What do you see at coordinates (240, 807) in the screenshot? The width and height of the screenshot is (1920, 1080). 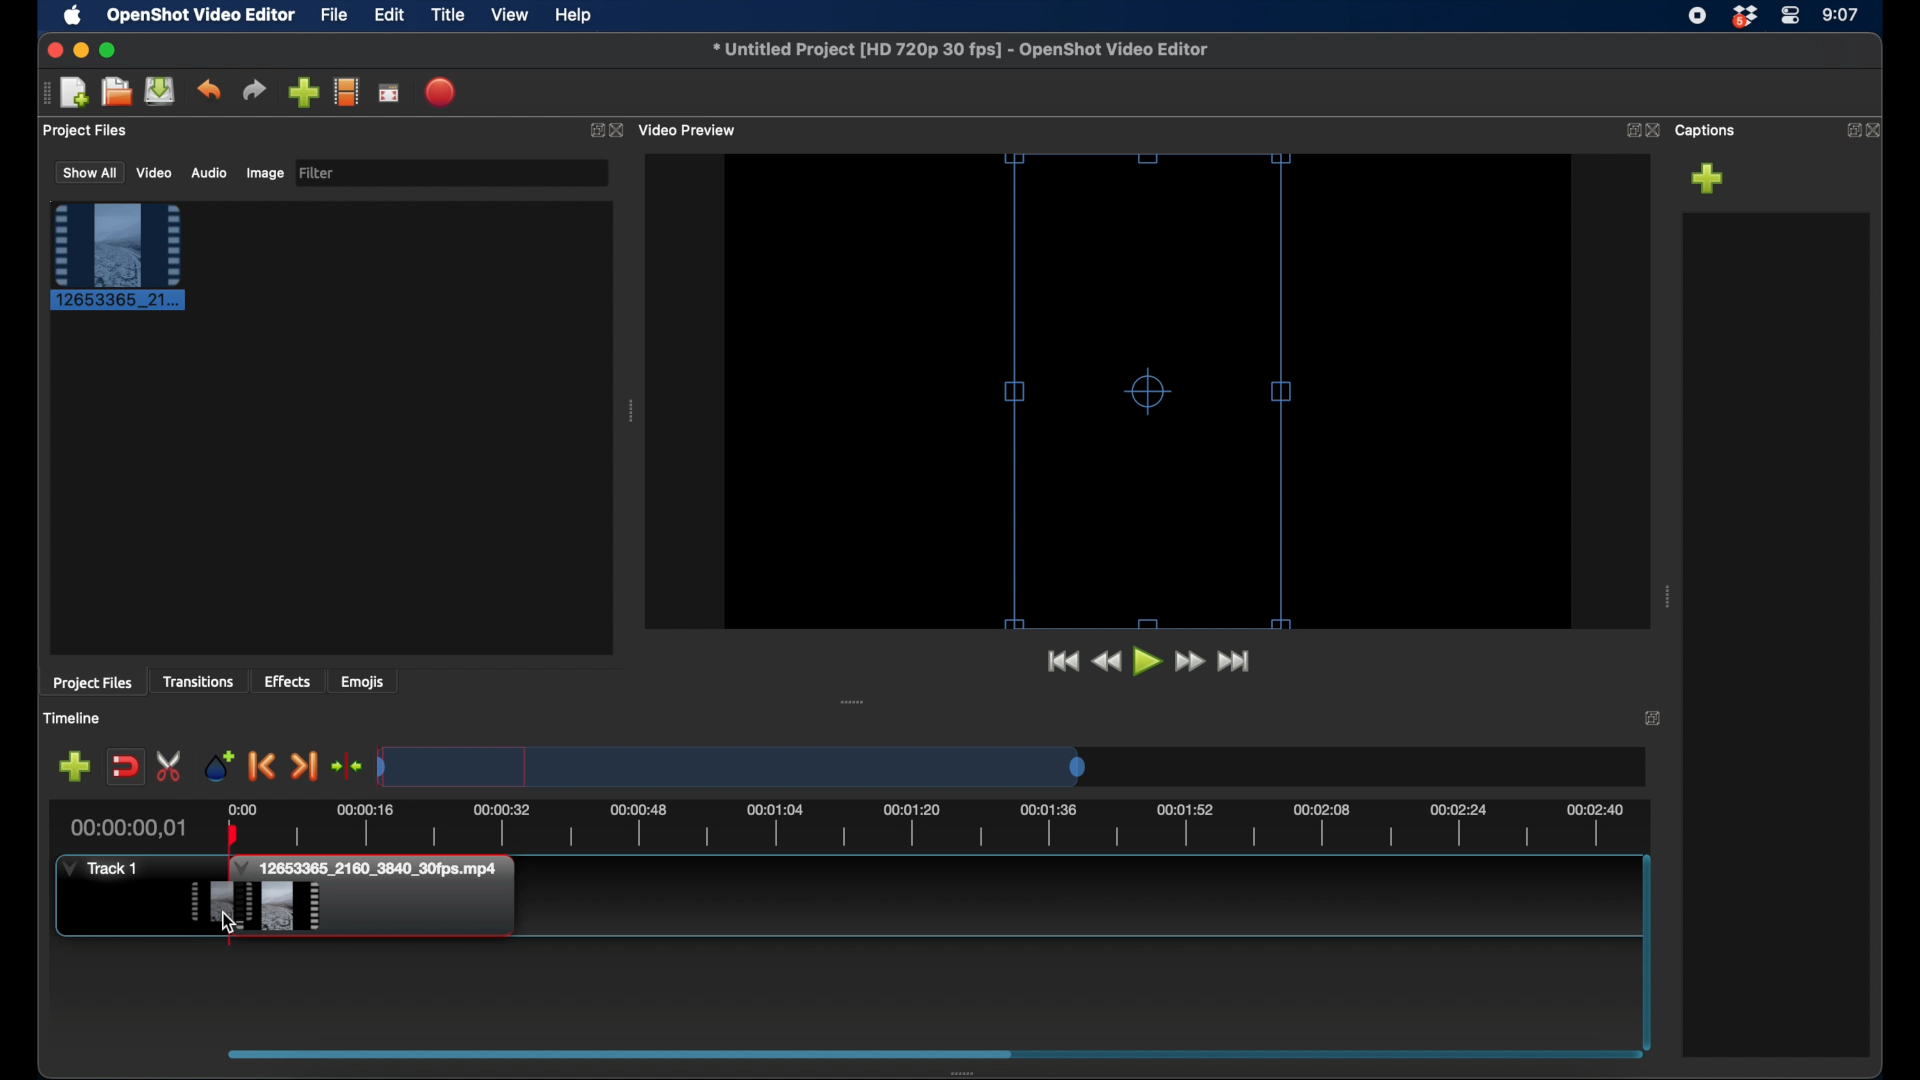 I see `0.00` at bounding box center [240, 807].